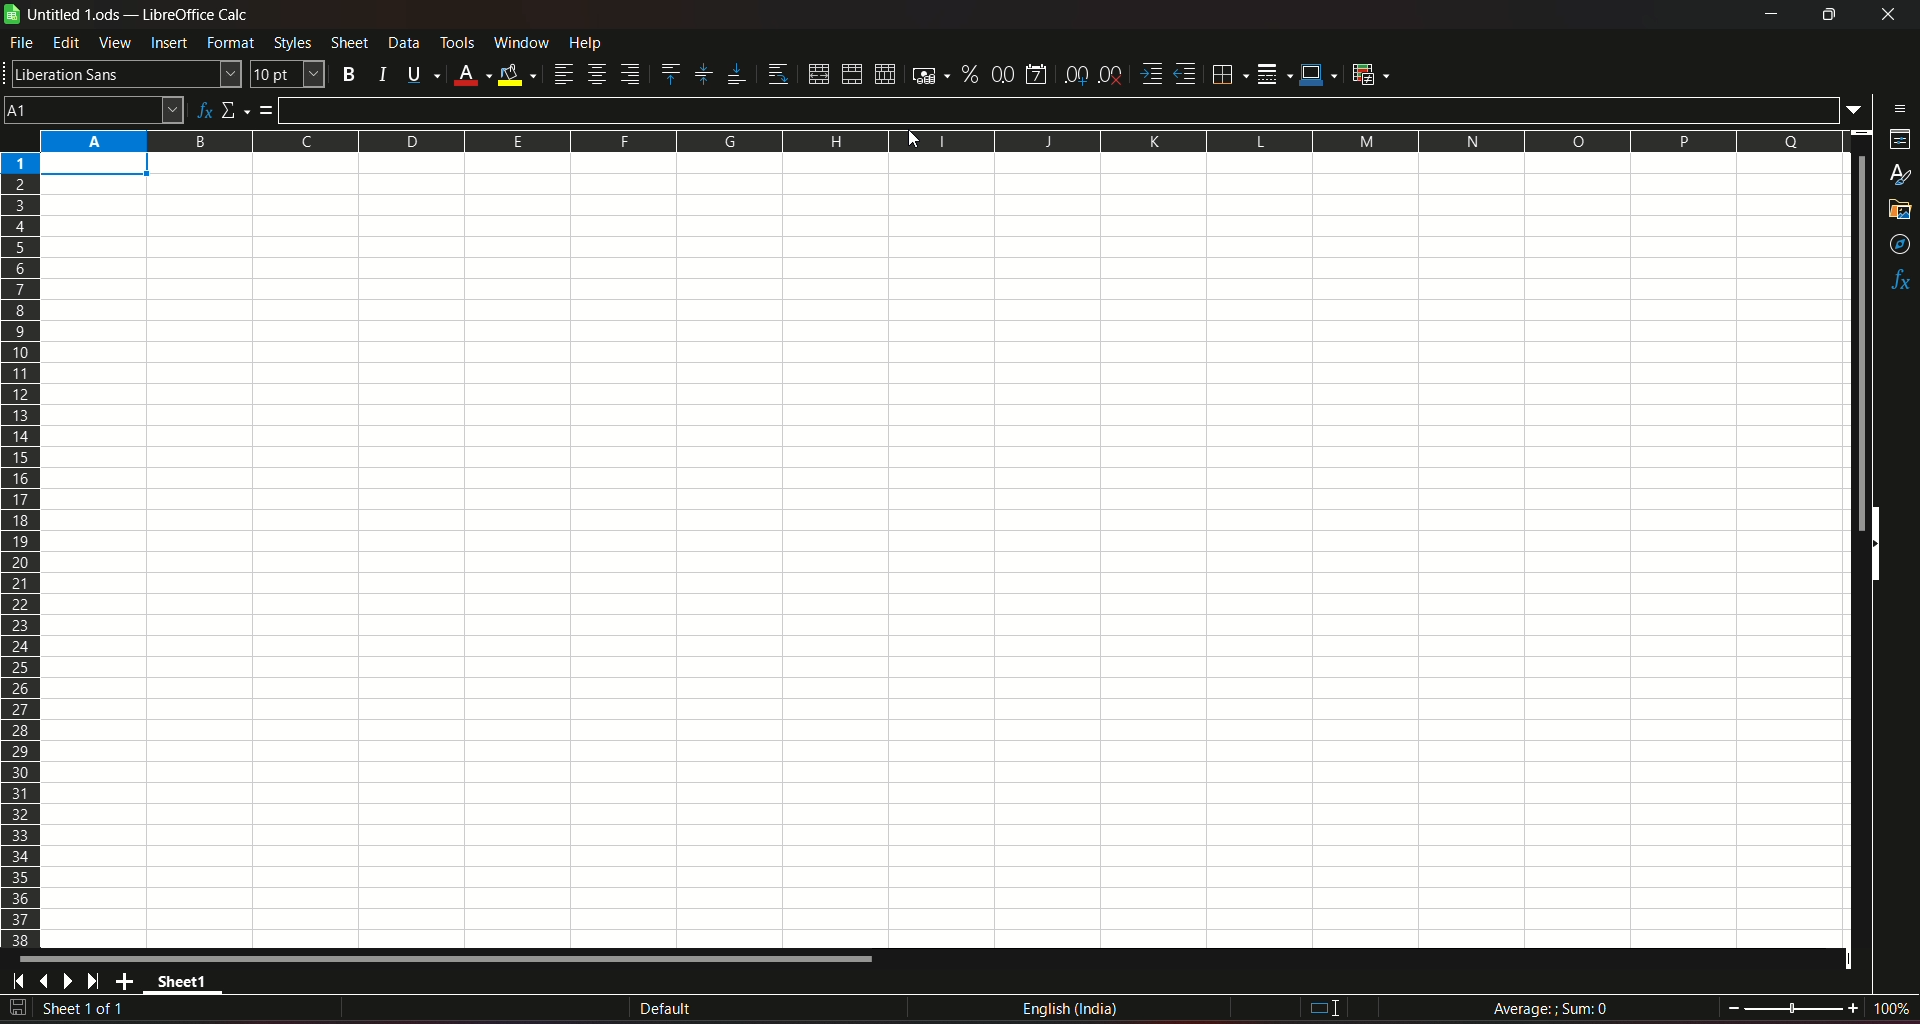 The height and width of the screenshot is (1024, 1920). Describe the element at coordinates (1733, 1006) in the screenshot. I see `zoom out` at that location.